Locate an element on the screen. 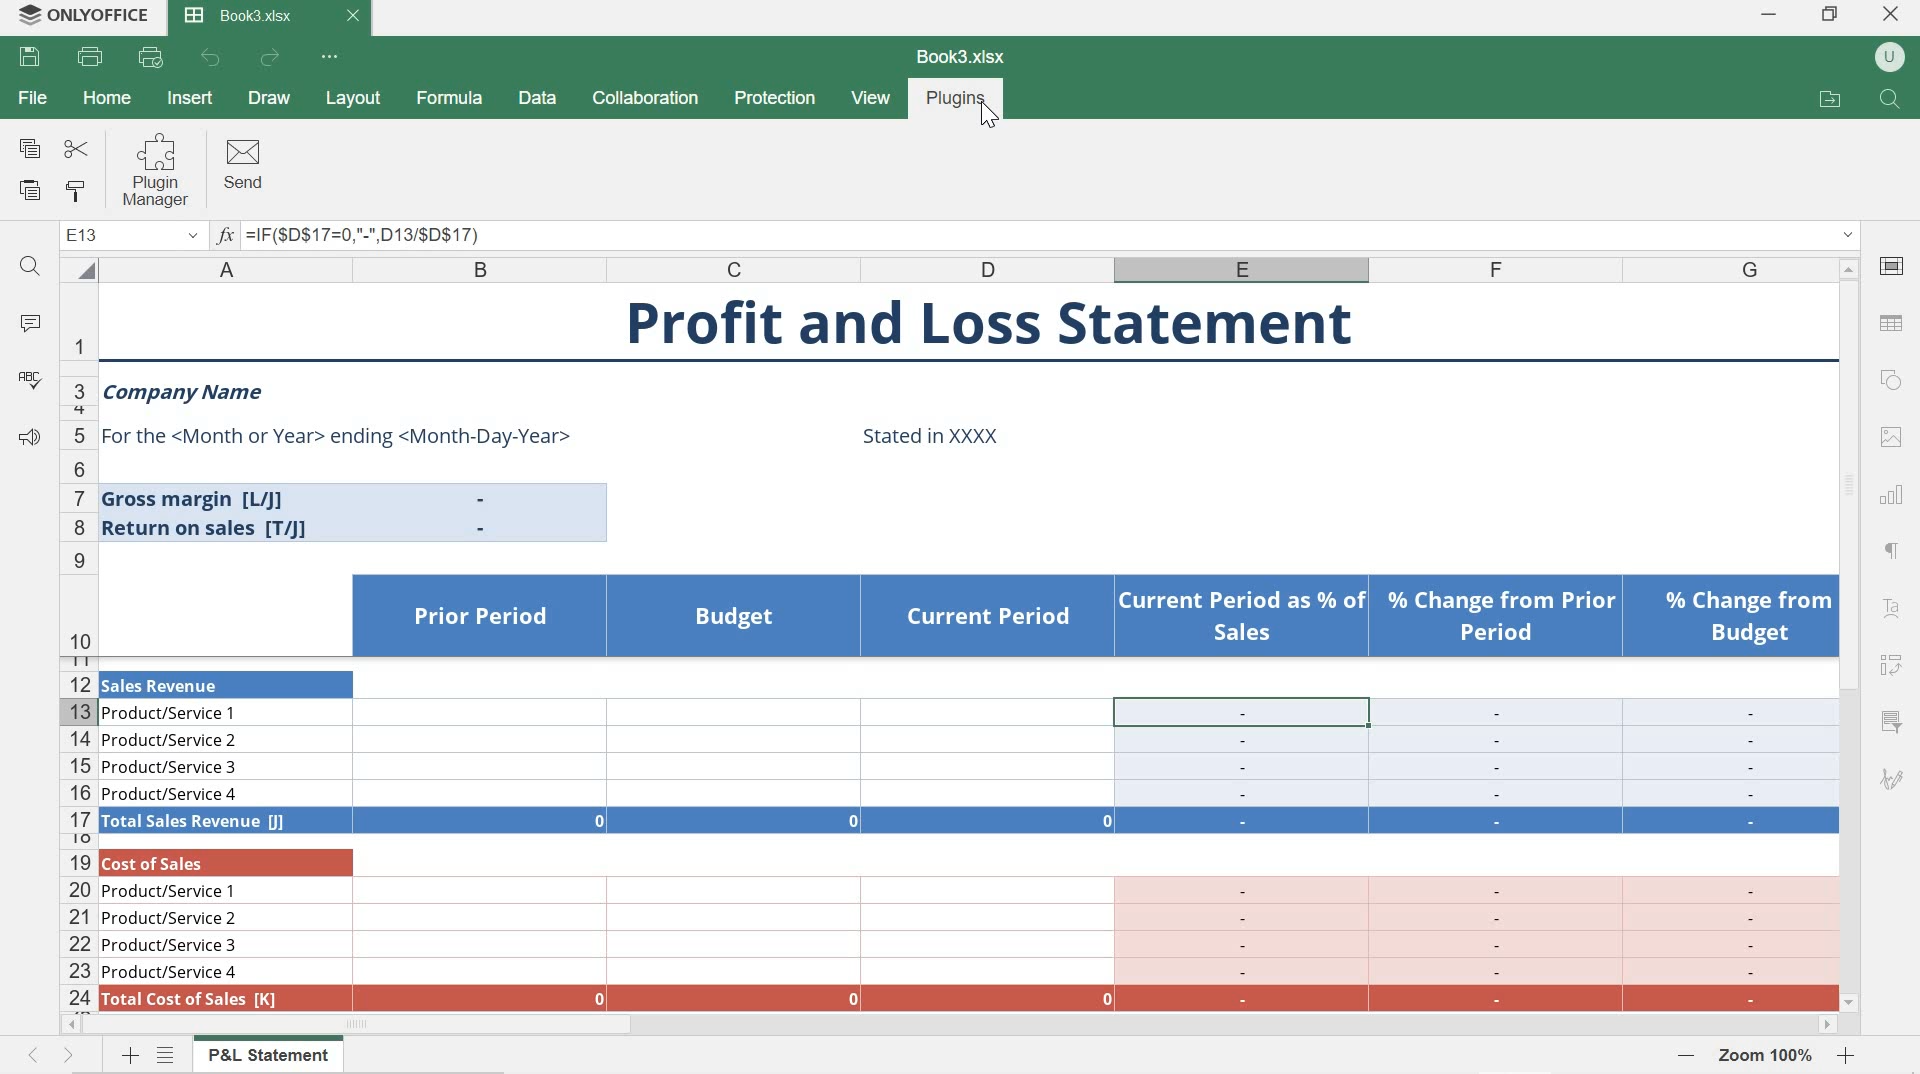 This screenshot has width=1920, height=1074. Product/Service 4 is located at coordinates (172, 795).